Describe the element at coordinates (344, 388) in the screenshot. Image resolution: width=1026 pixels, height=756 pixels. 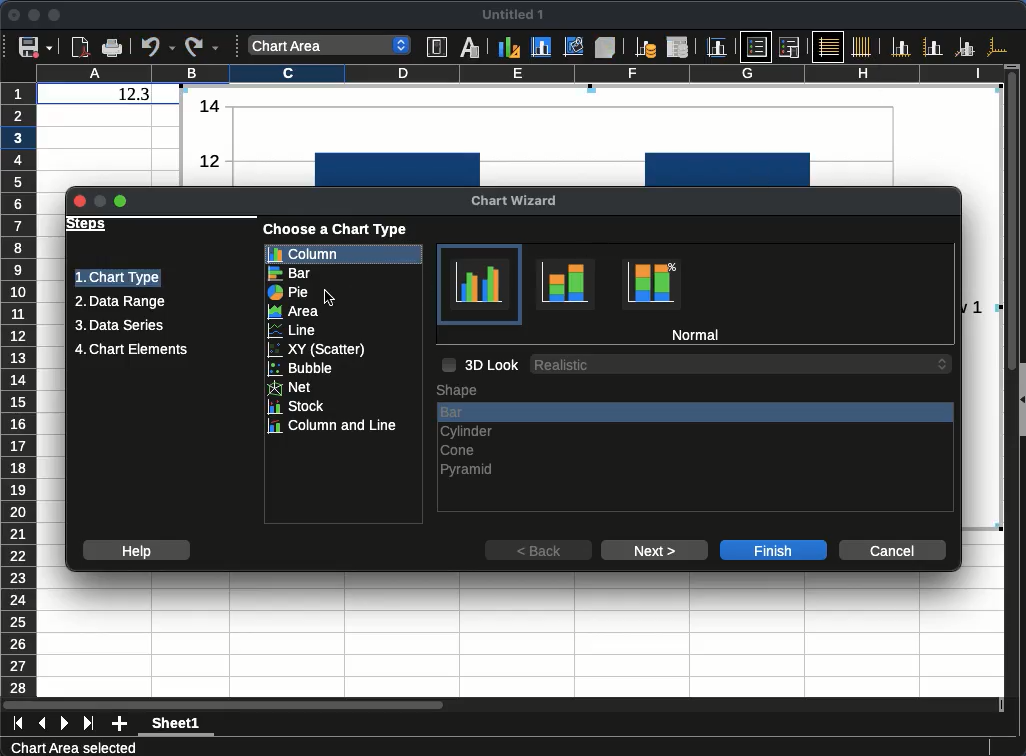
I see `net` at that location.